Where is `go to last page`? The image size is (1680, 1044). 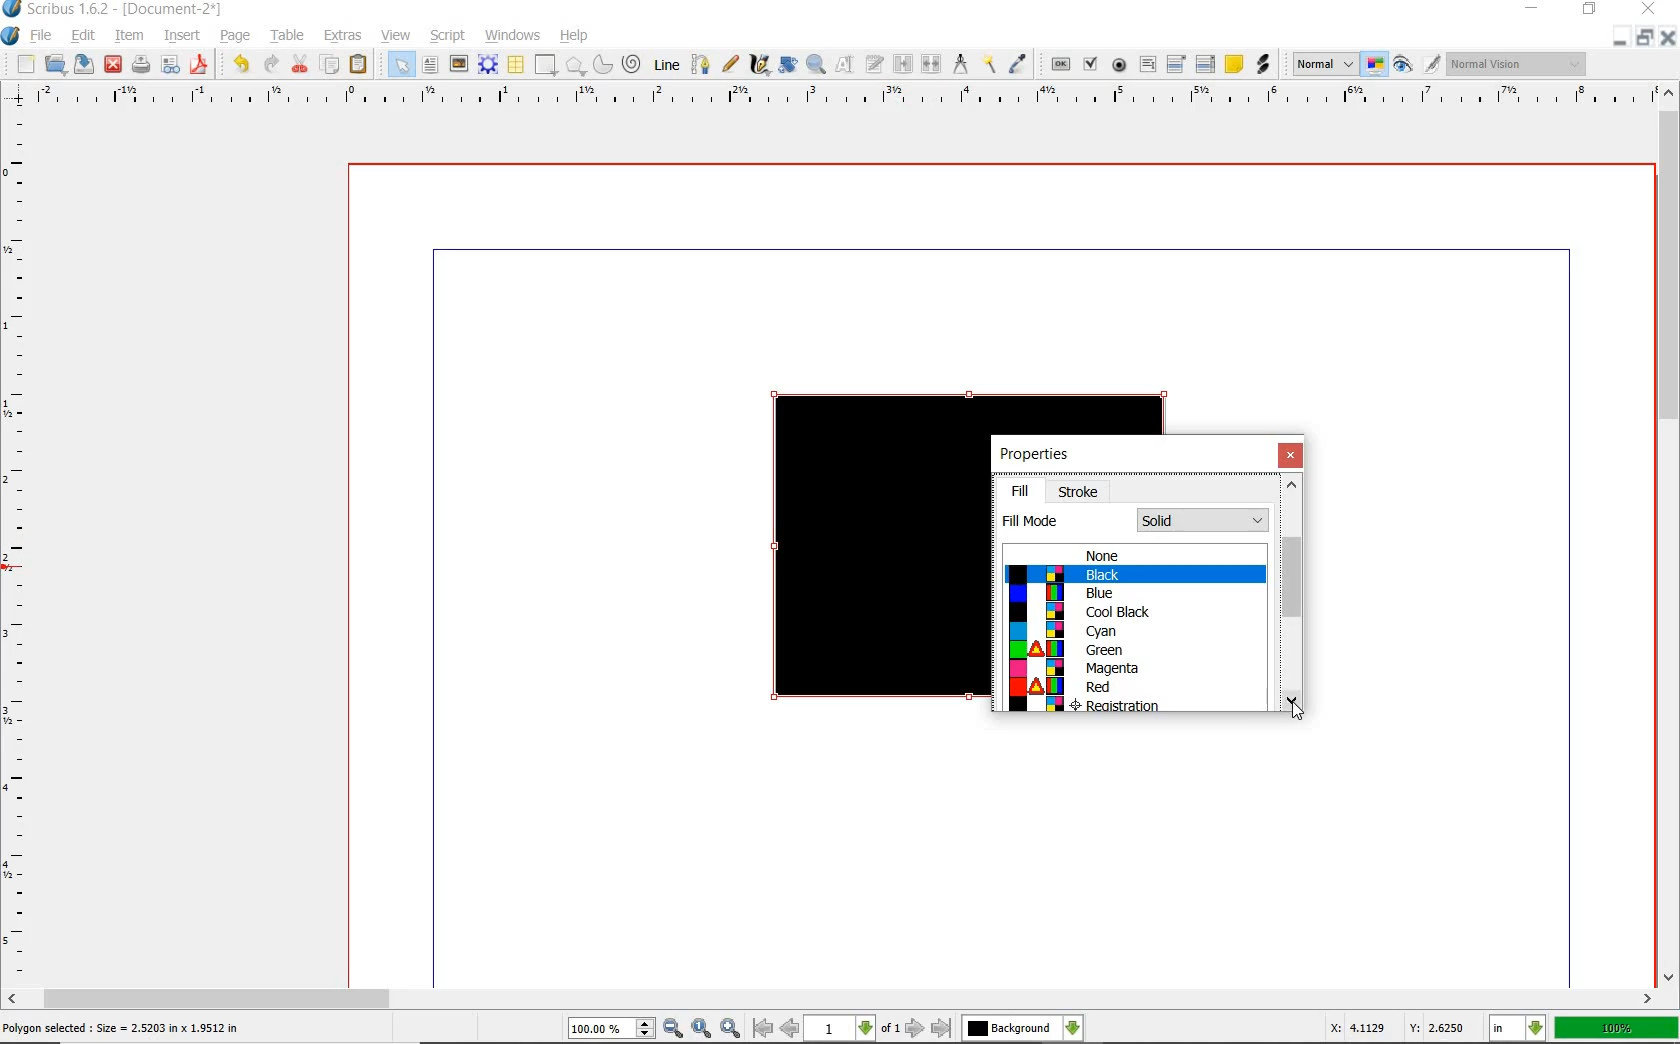
go to last page is located at coordinates (942, 1027).